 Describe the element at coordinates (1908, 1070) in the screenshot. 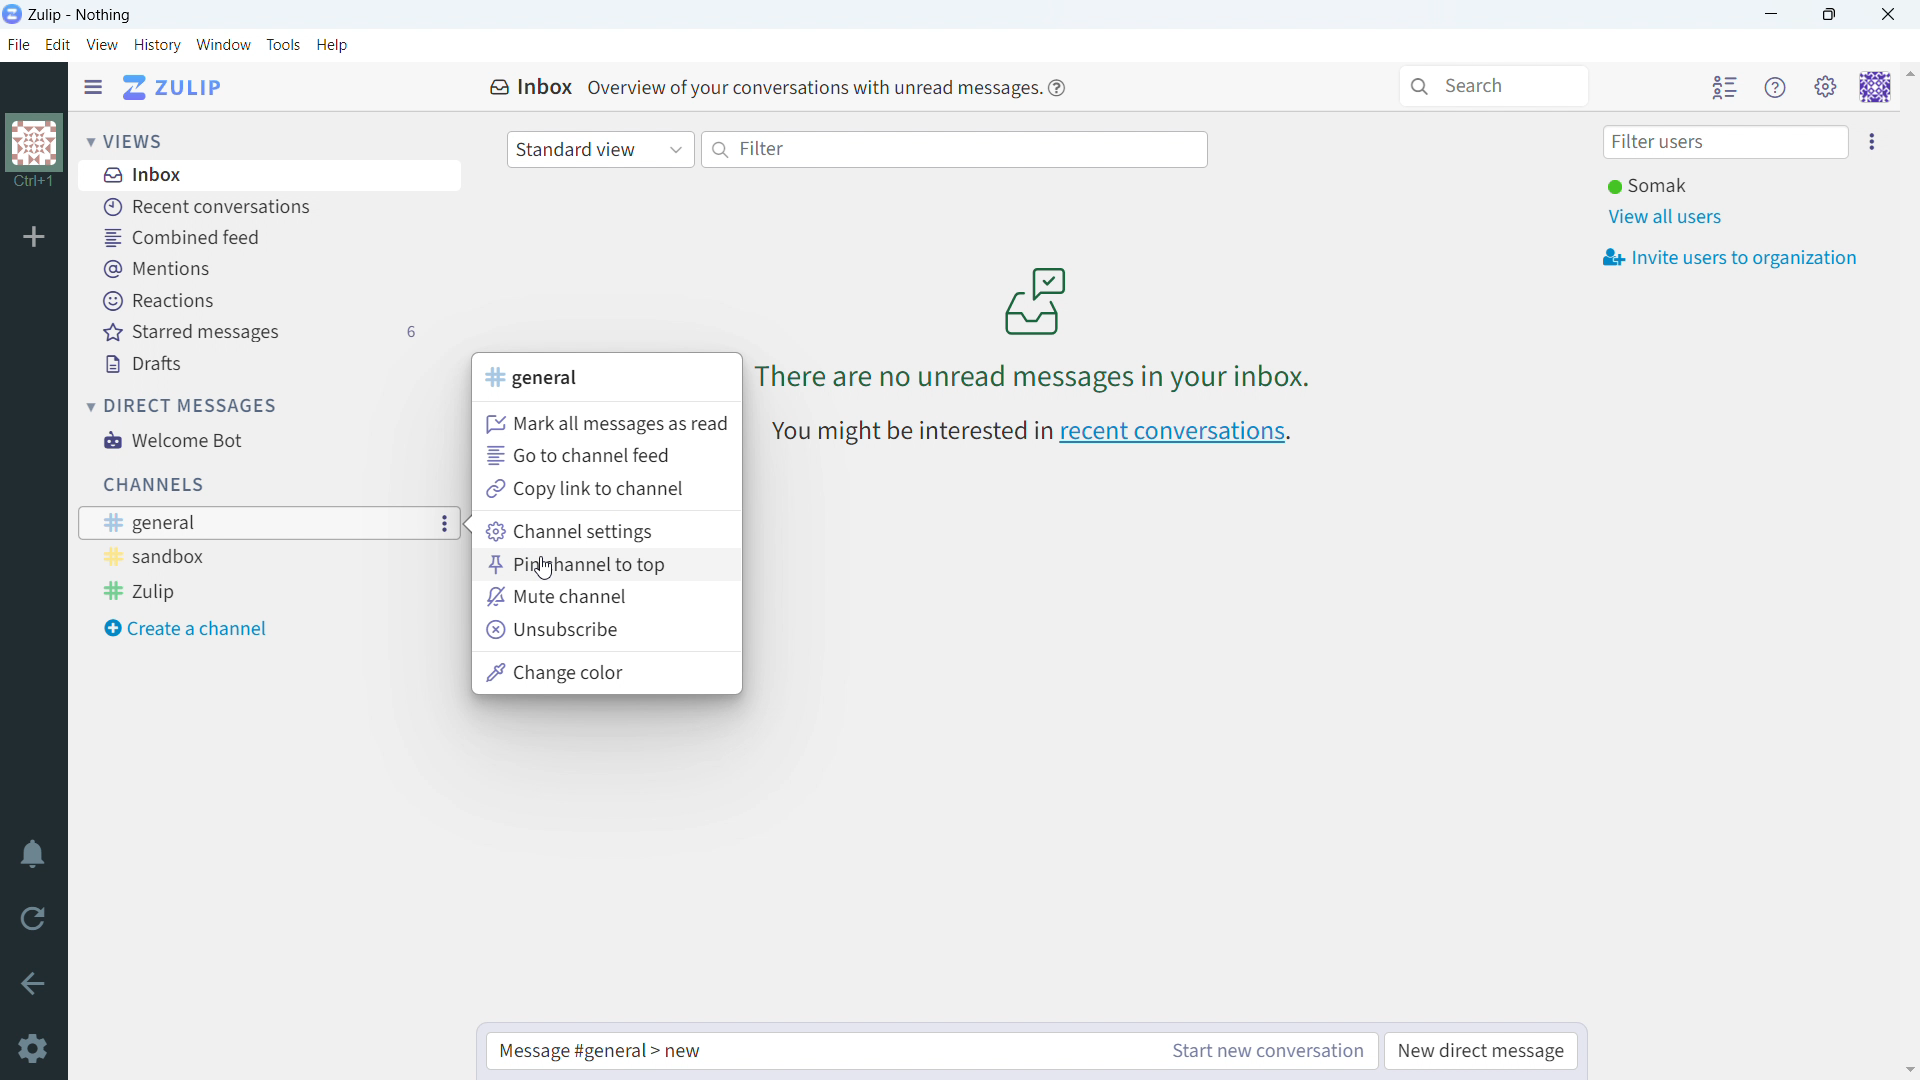

I see `scroll down` at that location.